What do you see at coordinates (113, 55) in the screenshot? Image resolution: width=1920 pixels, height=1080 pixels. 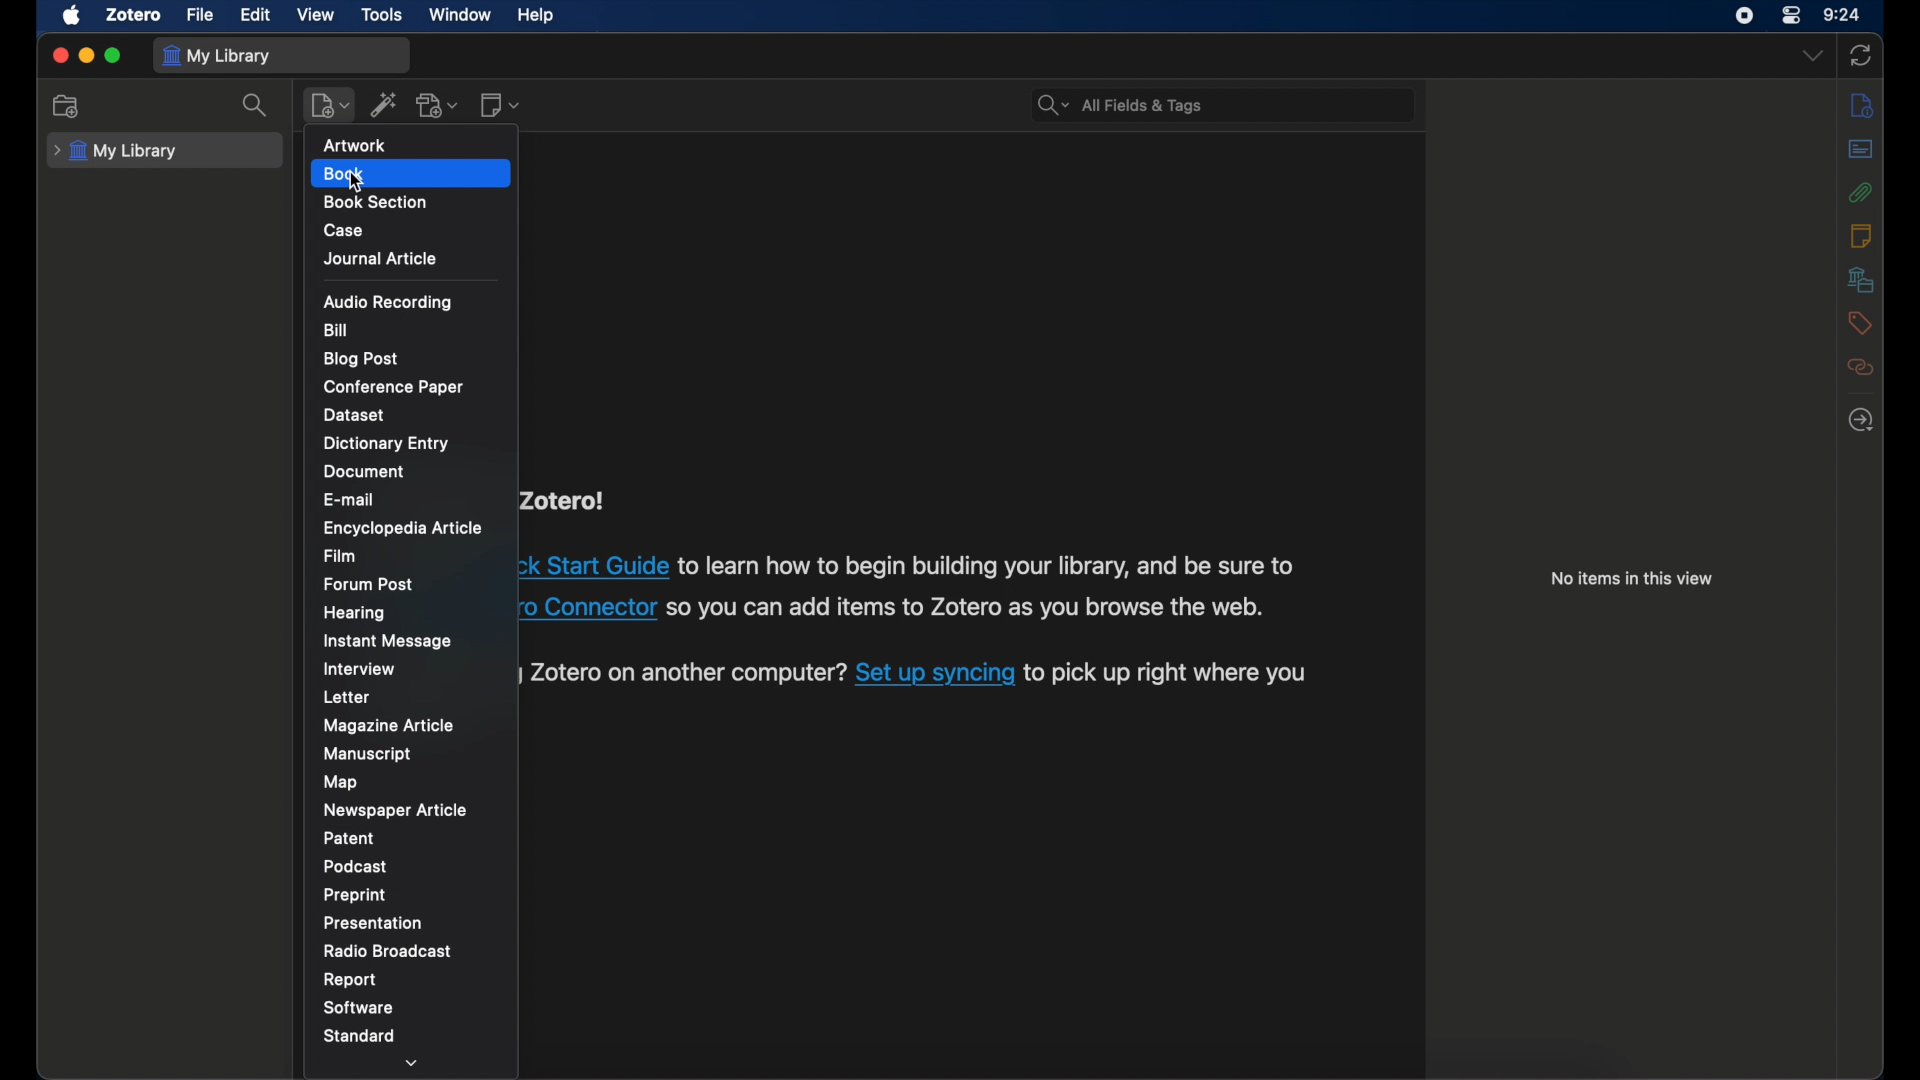 I see `maximize` at bounding box center [113, 55].